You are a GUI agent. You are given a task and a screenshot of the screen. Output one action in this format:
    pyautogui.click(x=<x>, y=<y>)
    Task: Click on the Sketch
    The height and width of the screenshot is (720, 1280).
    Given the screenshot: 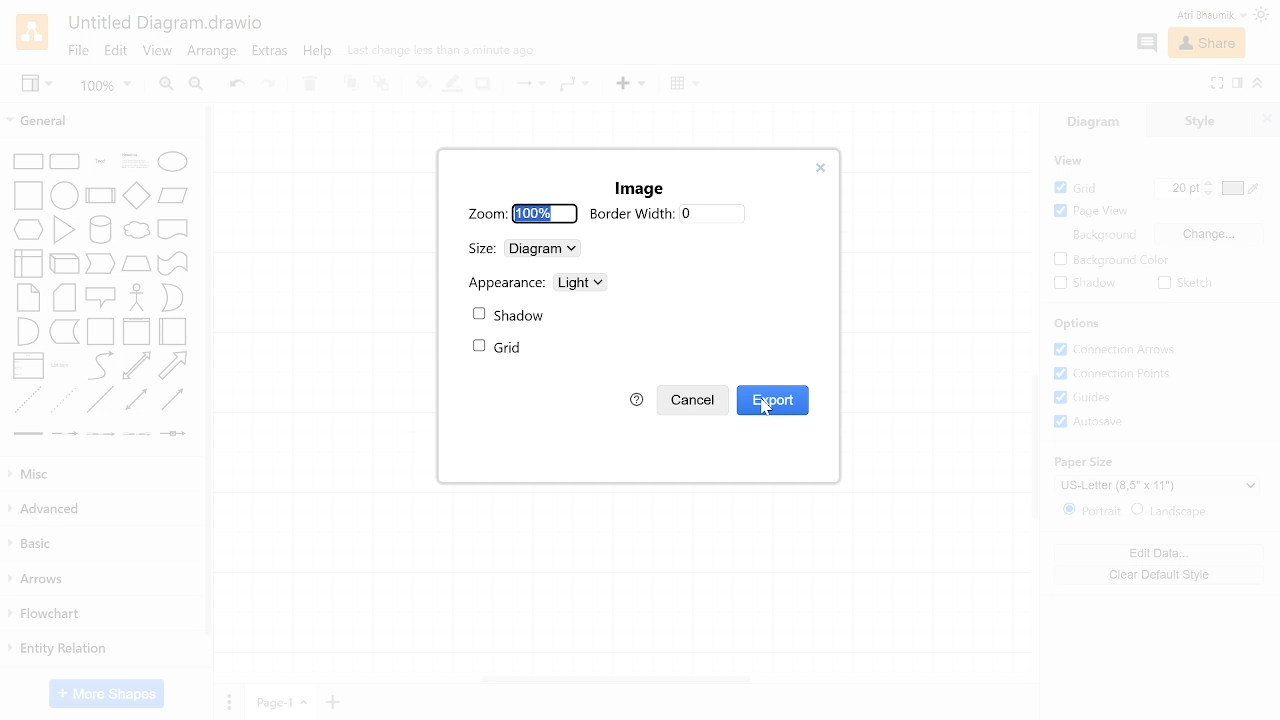 What is the action you would take?
    pyautogui.click(x=1188, y=283)
    